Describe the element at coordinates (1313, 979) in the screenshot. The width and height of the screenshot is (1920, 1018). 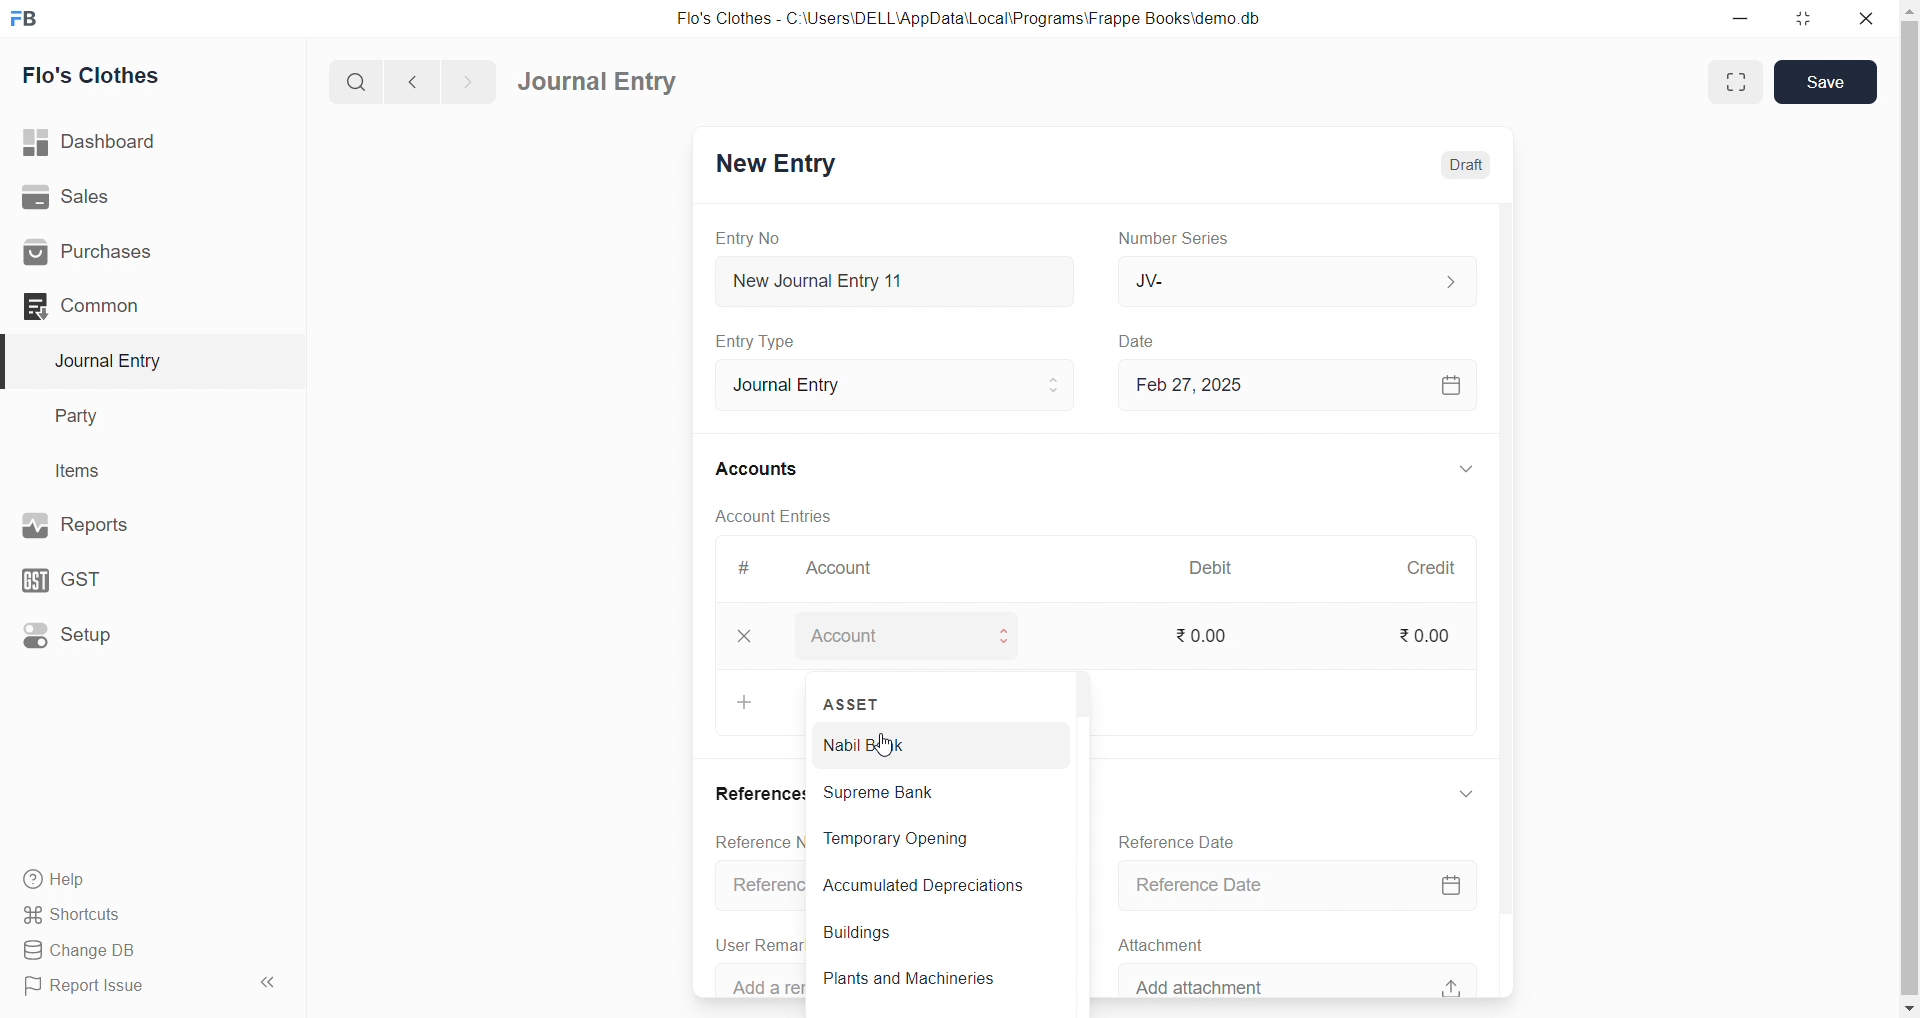
I see `Add attachment` at that location.